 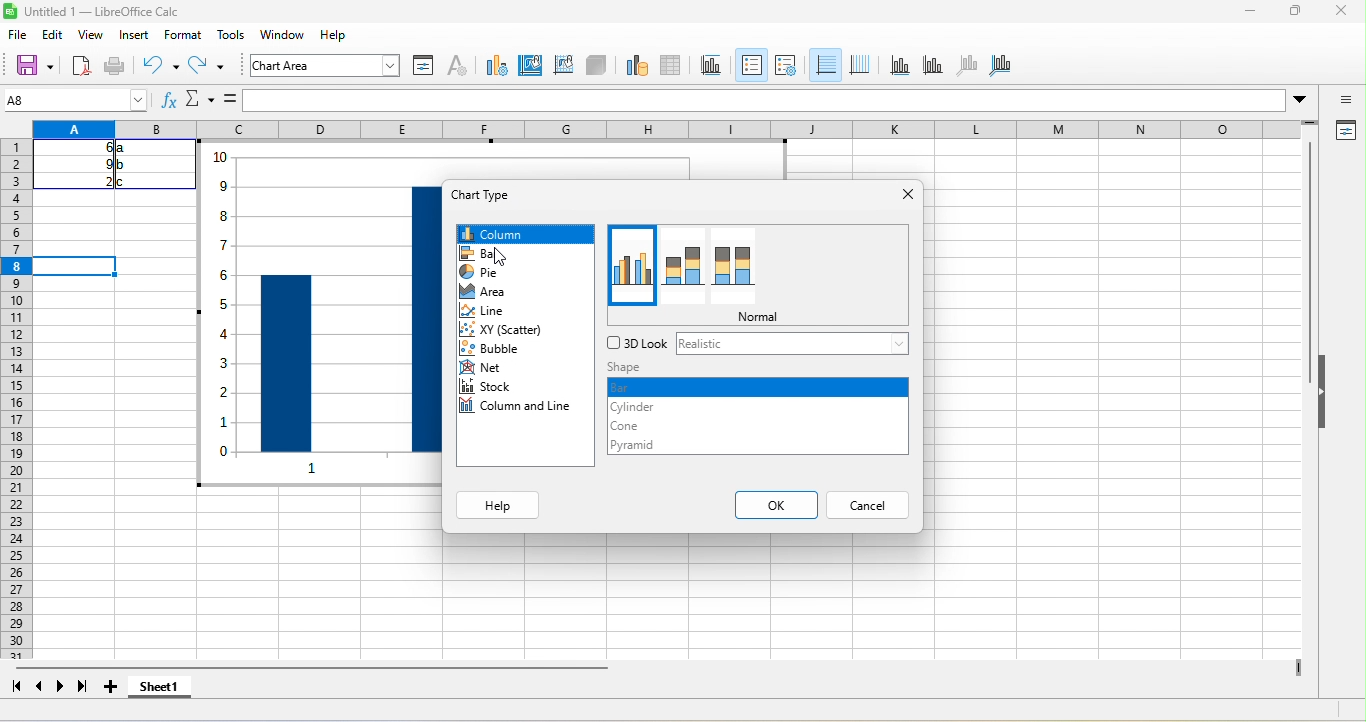 What do you see at coordinates (1249, 12) in the screenshot?
I see `minimize` at bounding box center [1249, 12].